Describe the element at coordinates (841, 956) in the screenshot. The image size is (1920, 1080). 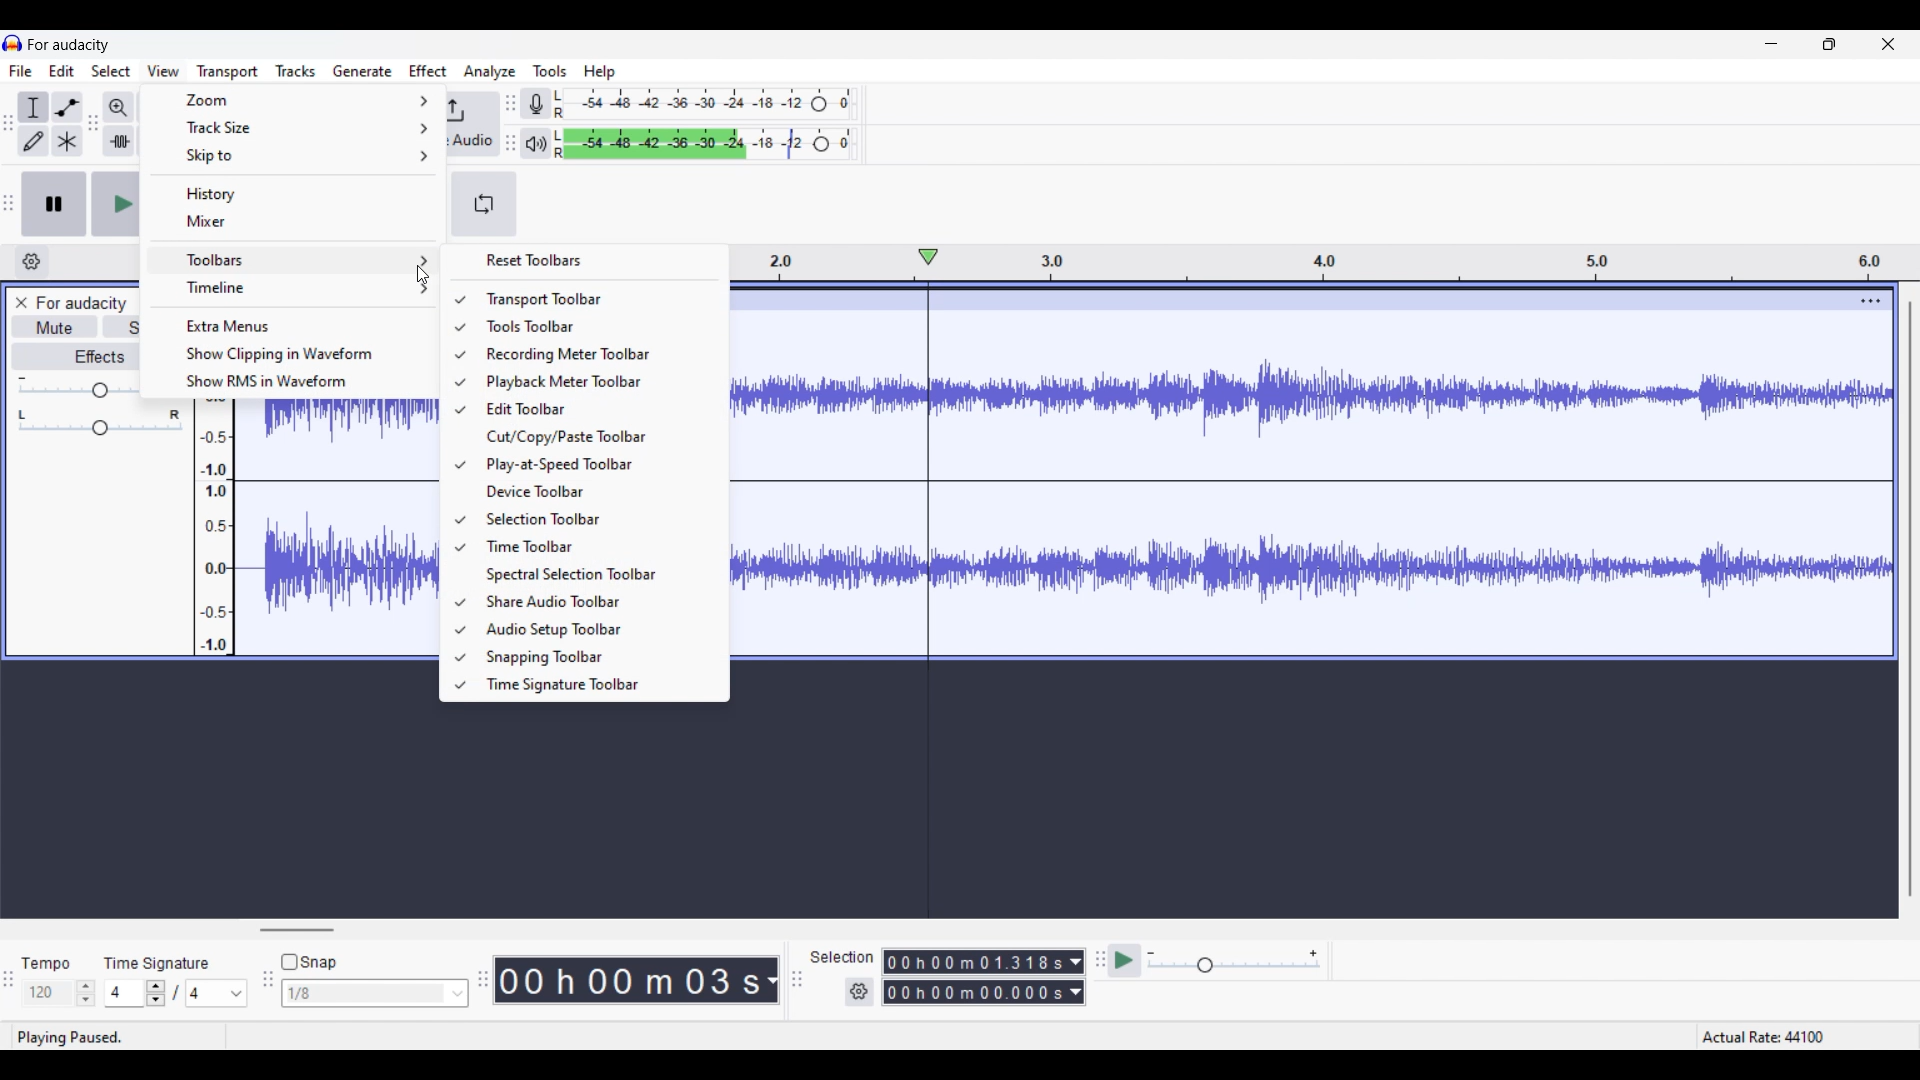
I see `Indicates selection duration settings` at that location.